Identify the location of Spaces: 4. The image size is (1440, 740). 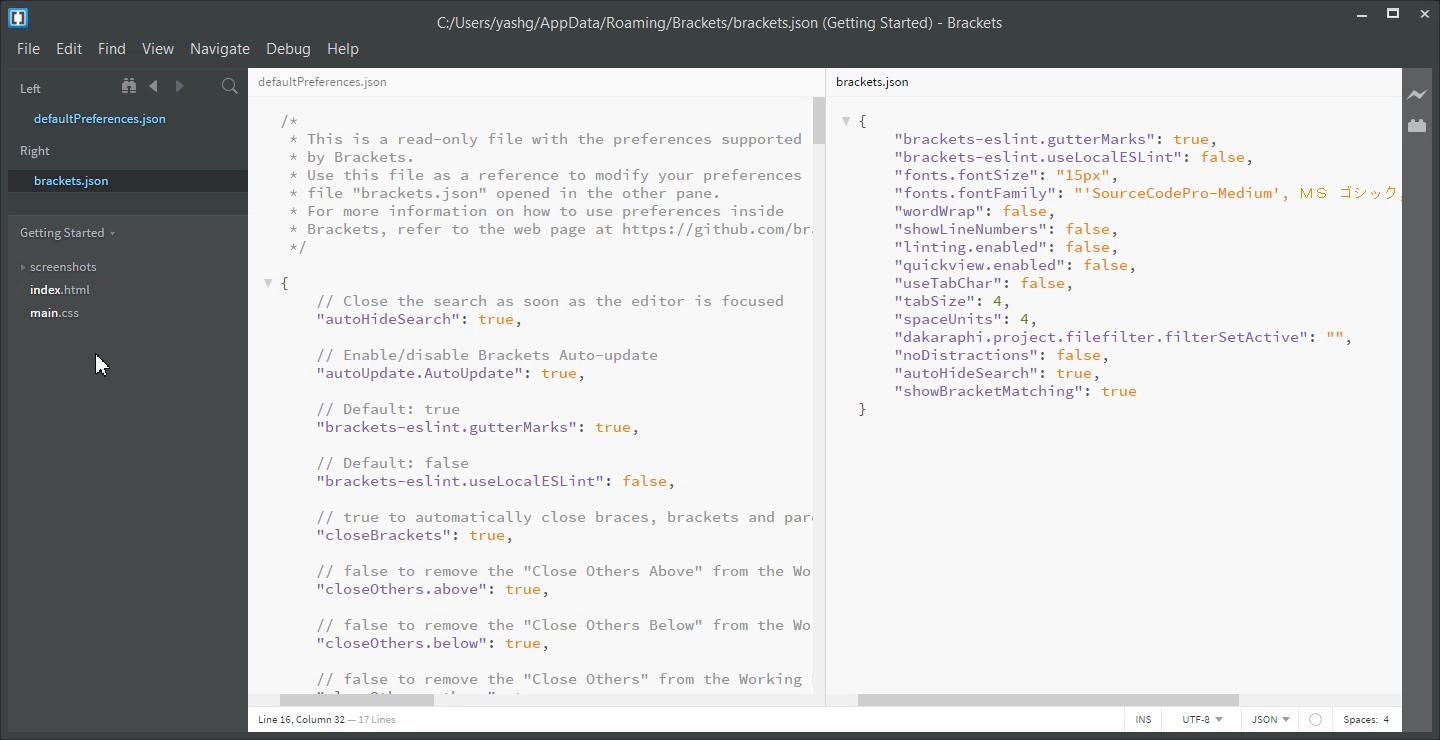
(1366, 720).